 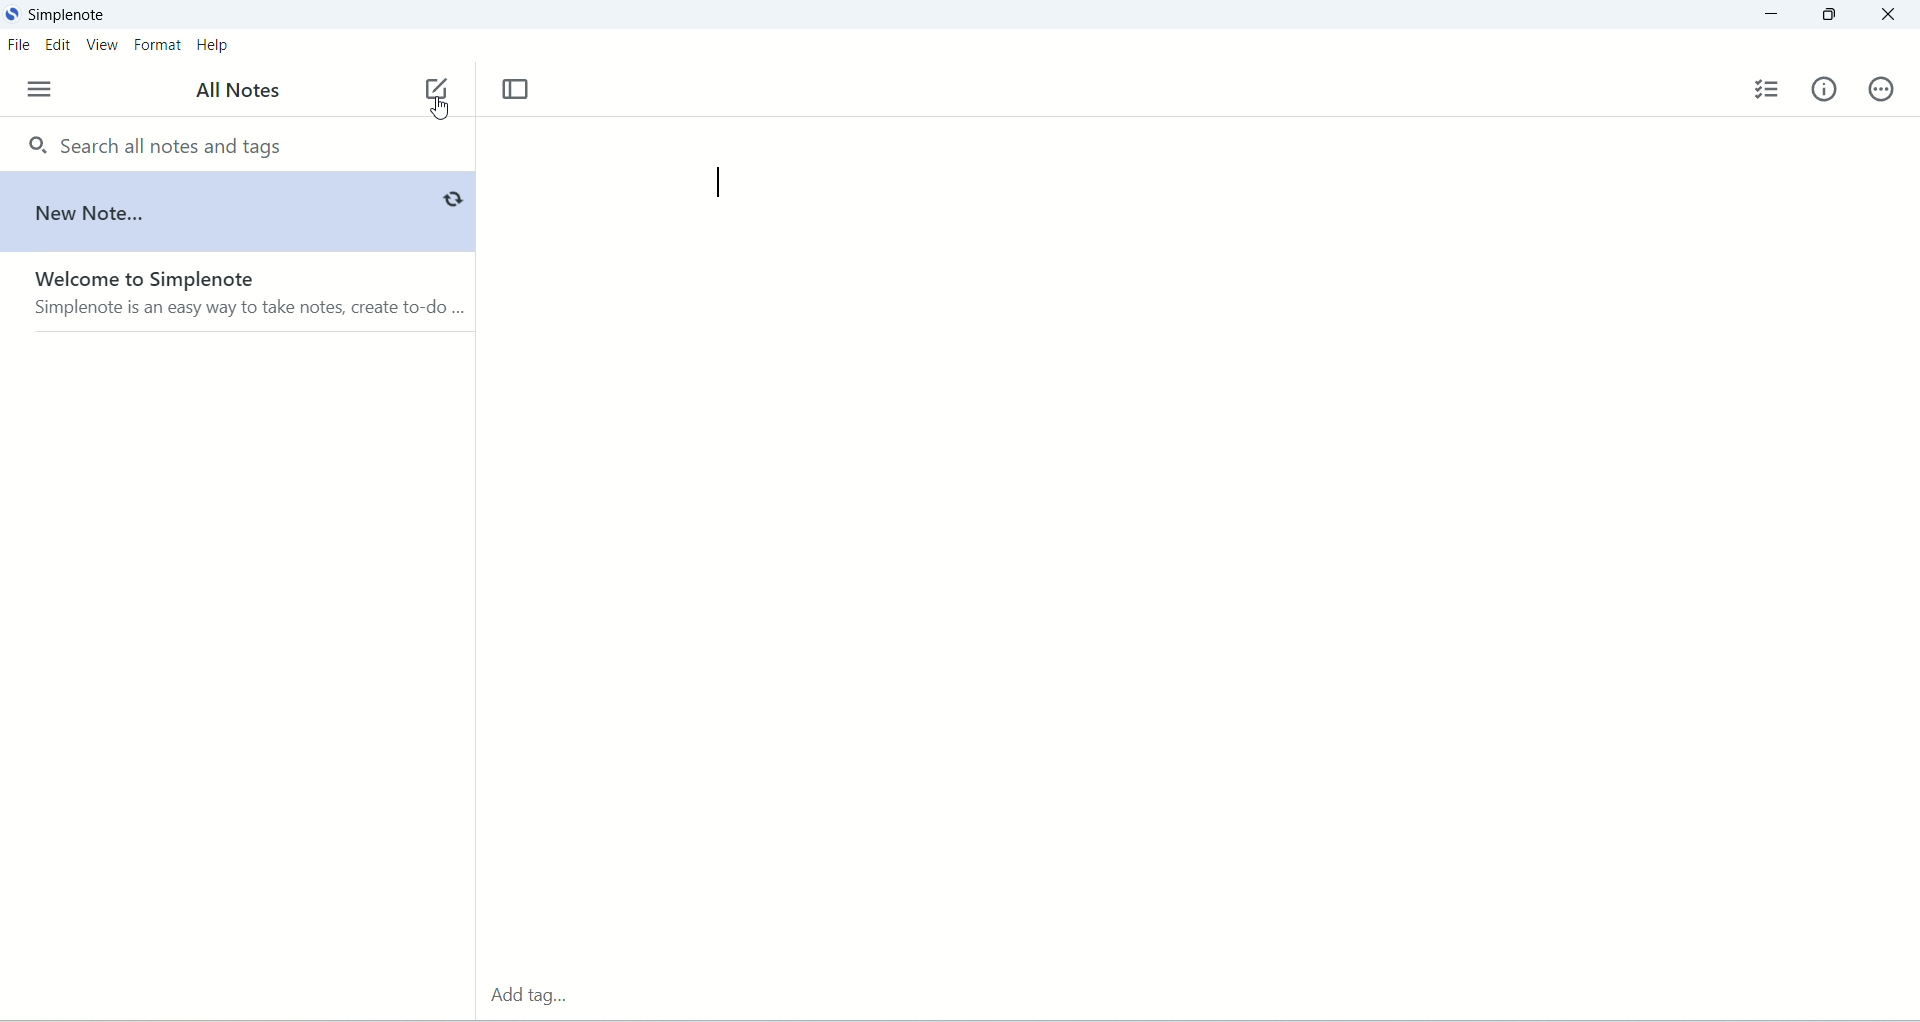 What do you see at coordinates (1882, 88) in the screenshot?
I see `actions` at bounding box center [1882, 88].